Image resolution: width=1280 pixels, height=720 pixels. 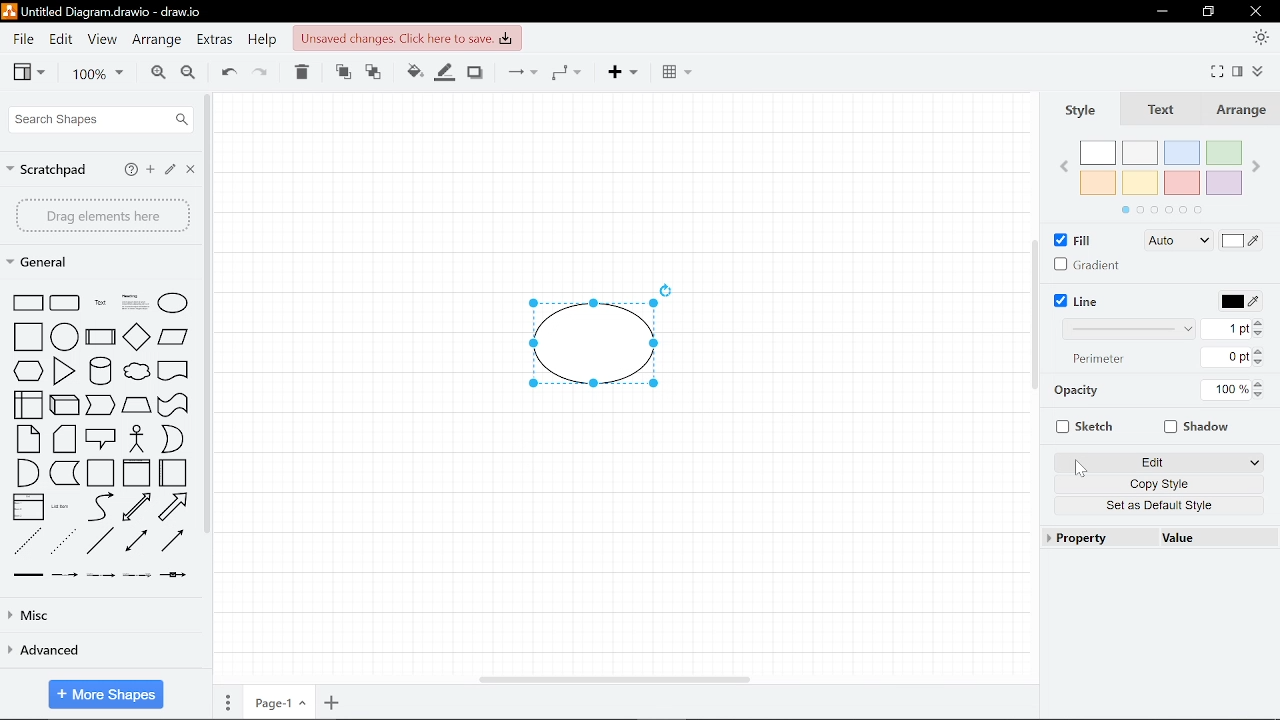 I want to click on Text, so click(x=1158, y=111).